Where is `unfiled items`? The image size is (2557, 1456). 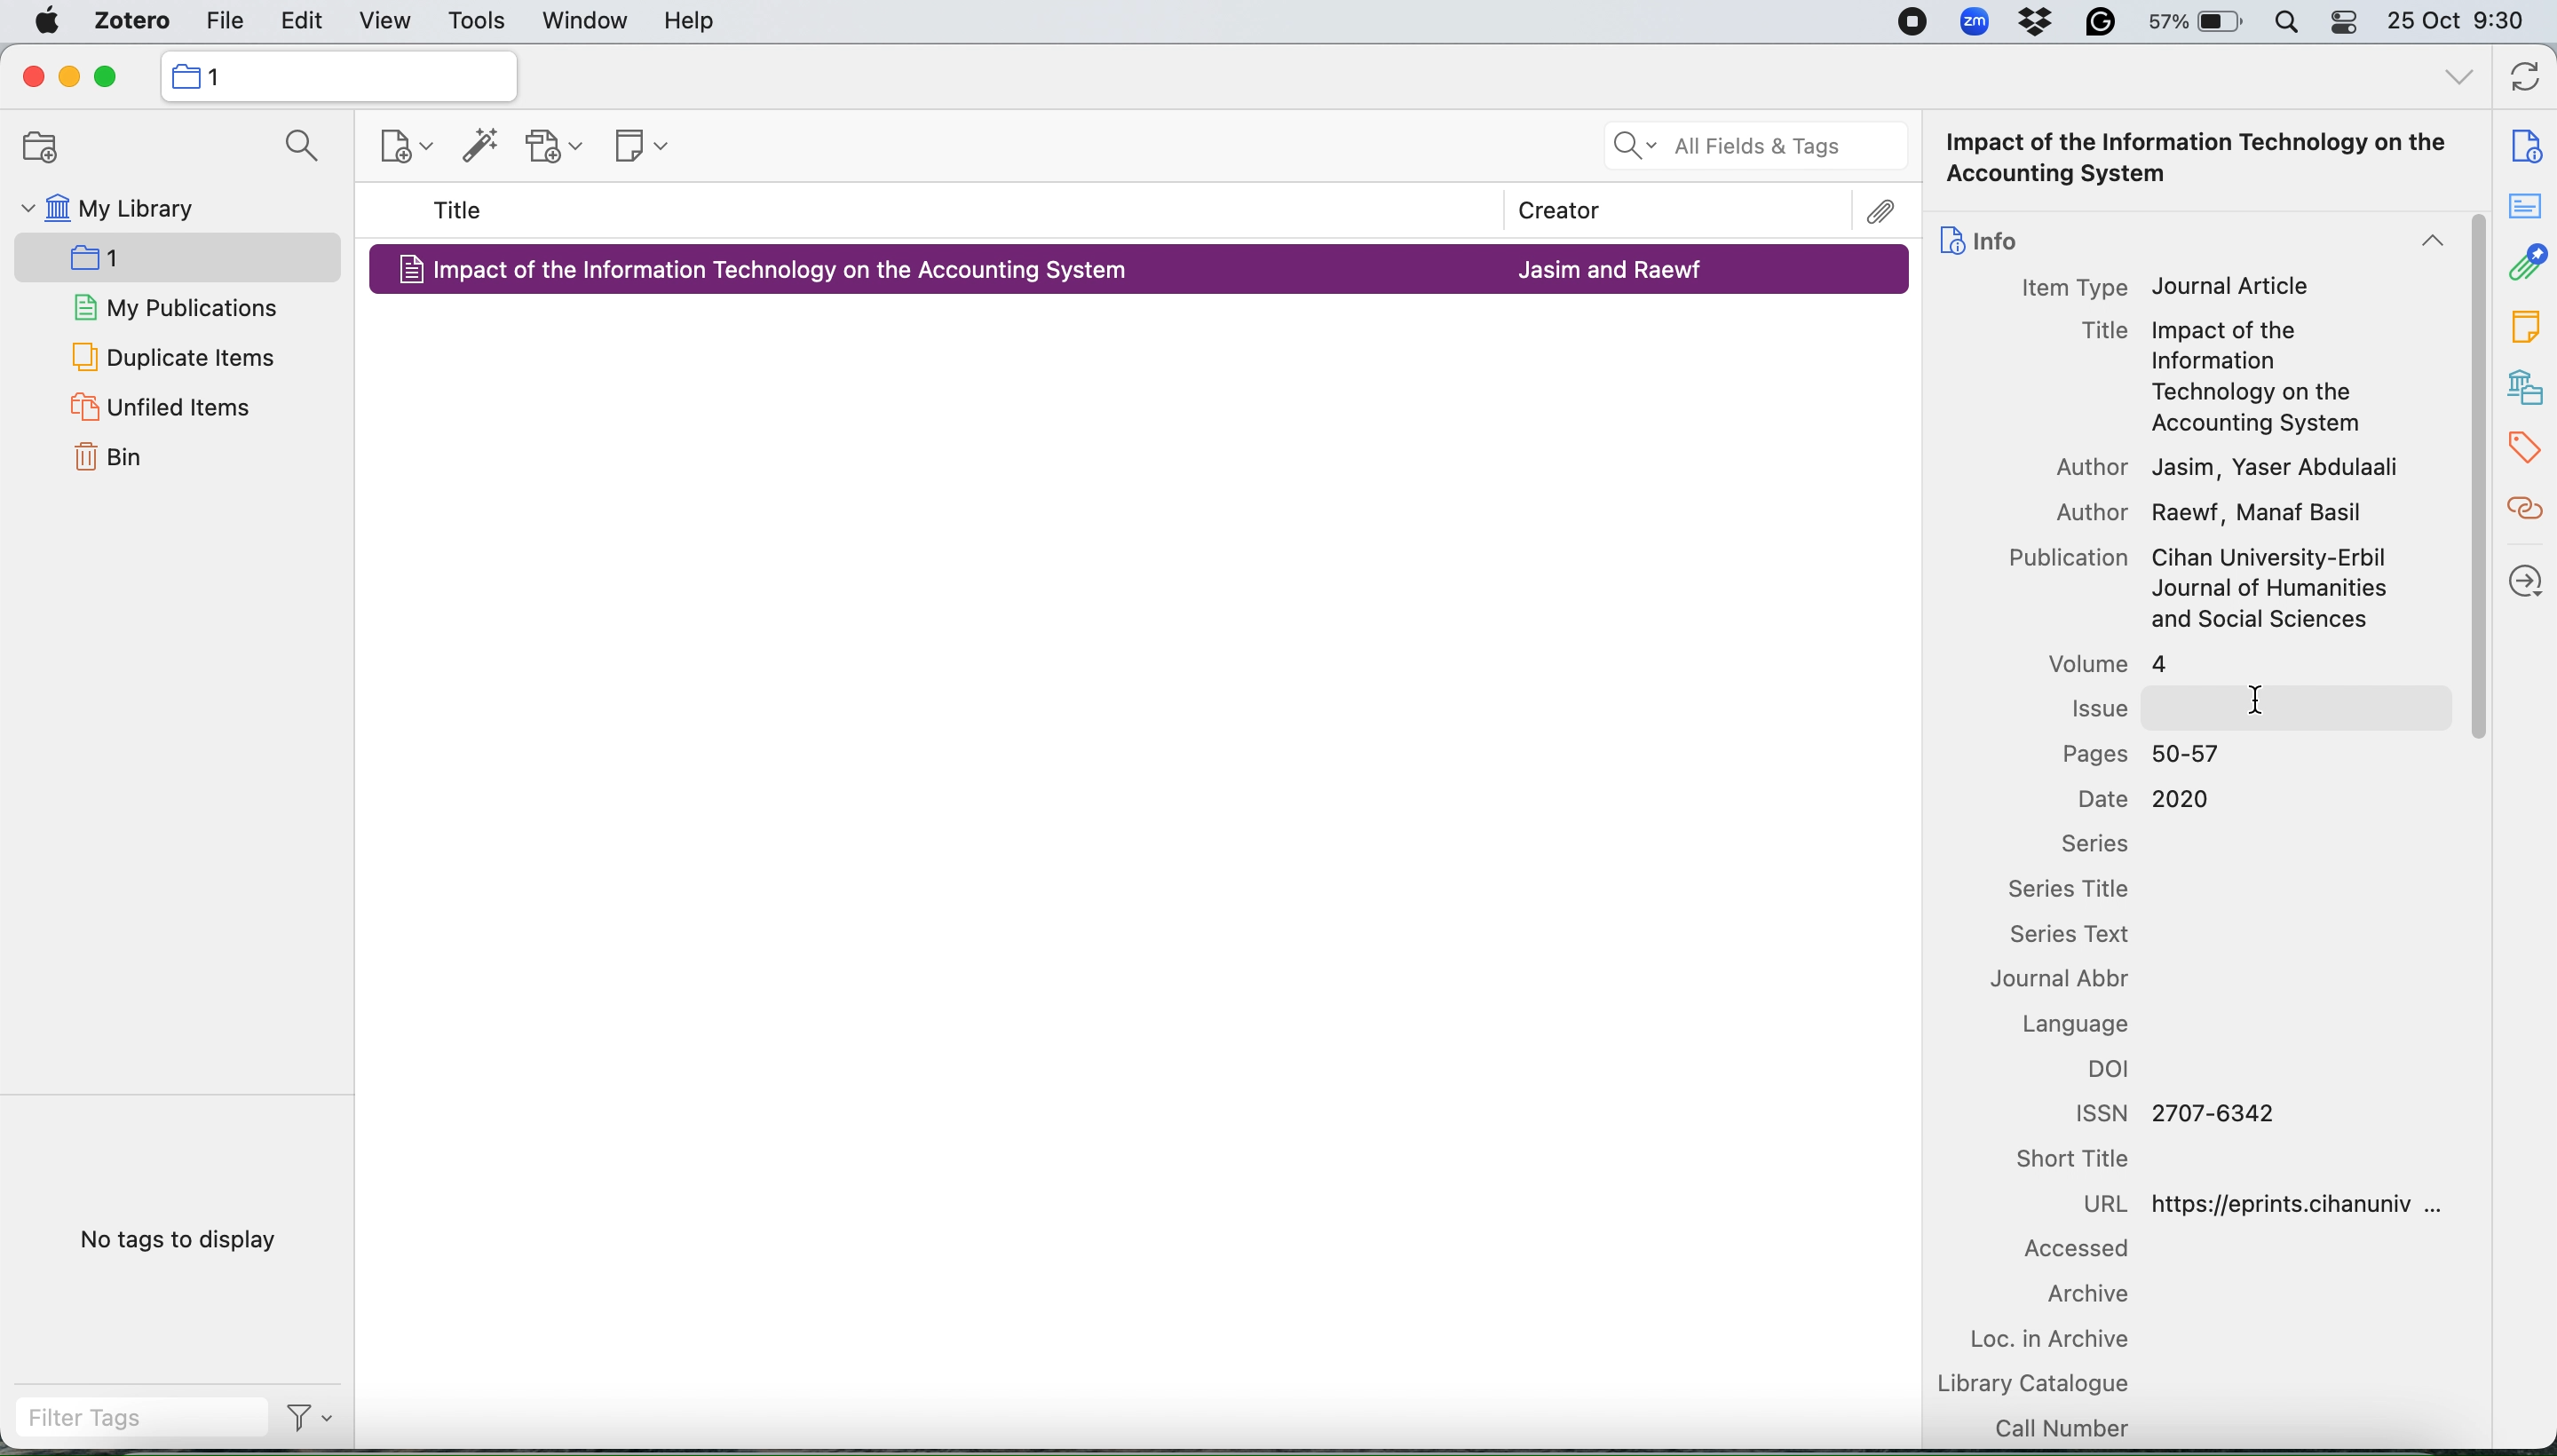
unfiled items is located at coordinates (173, 405).